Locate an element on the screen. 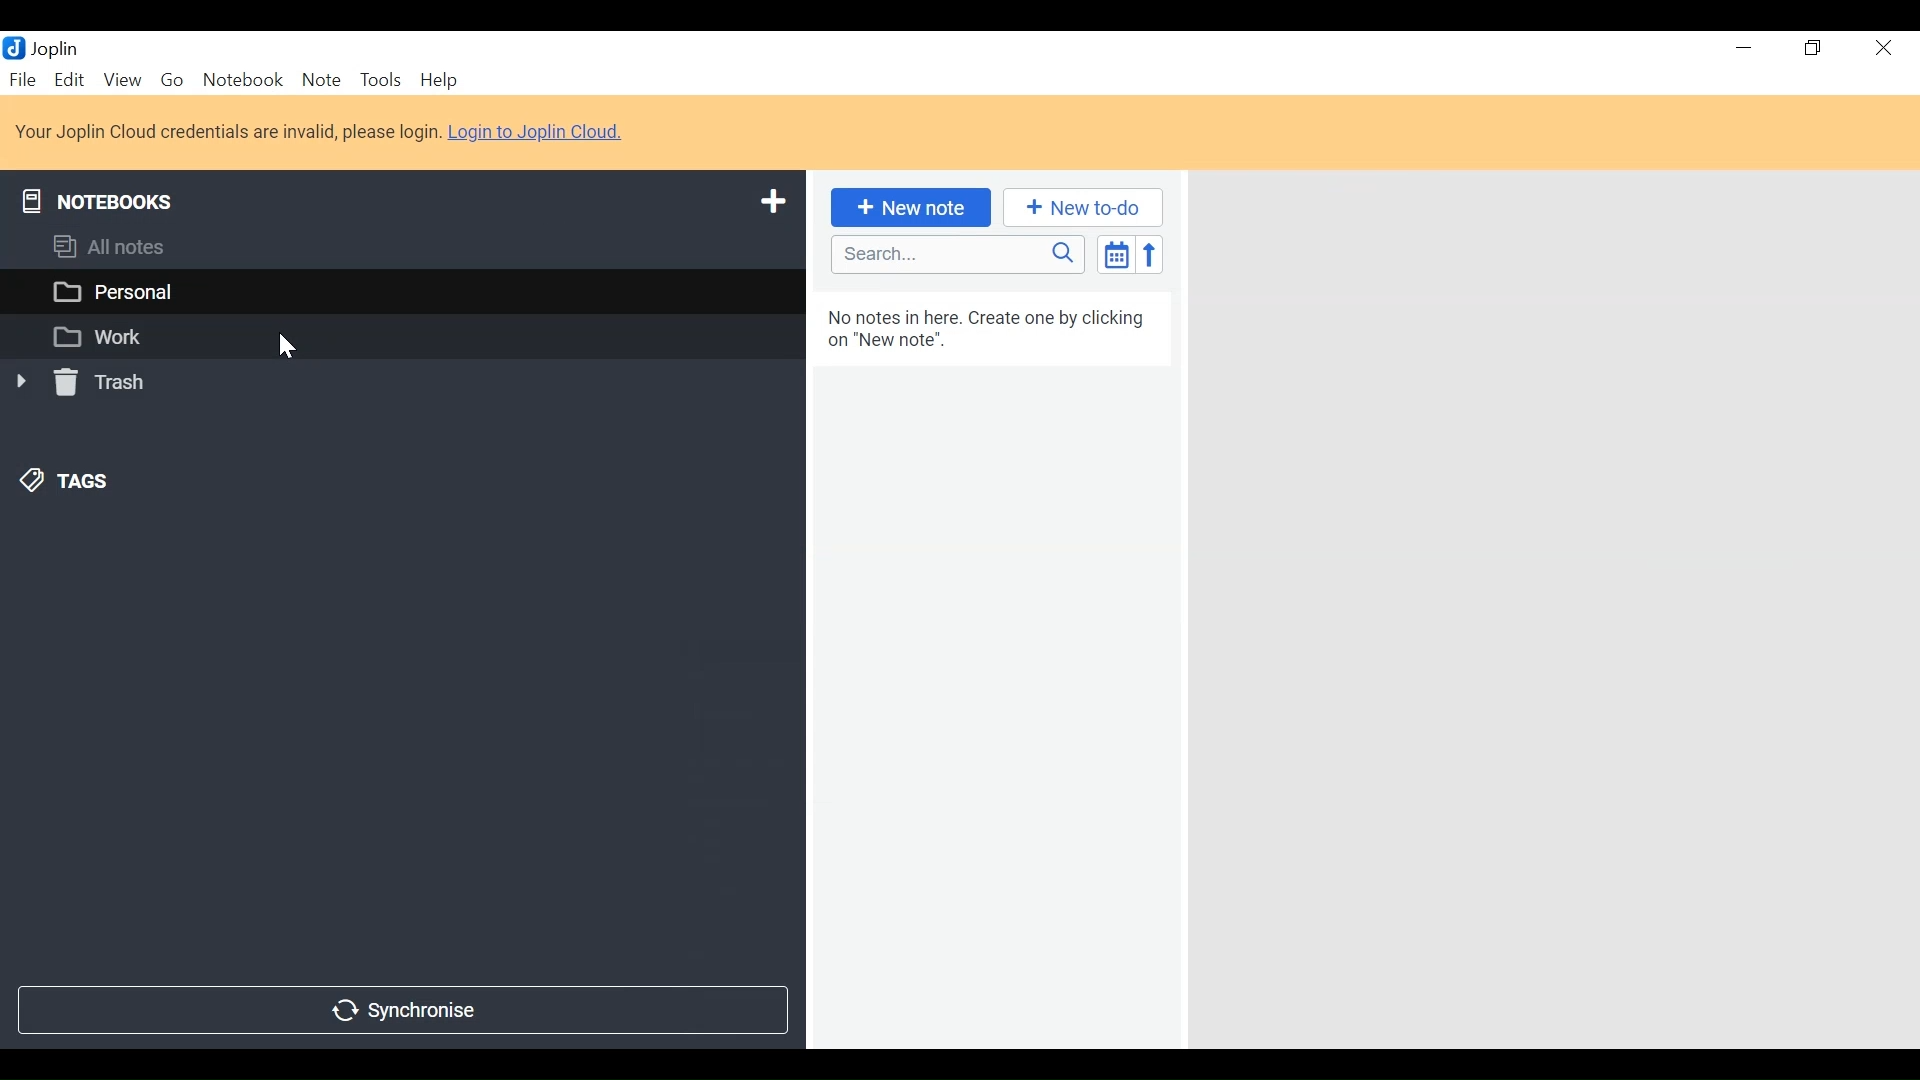  Note is located at coordinates (321, 81).